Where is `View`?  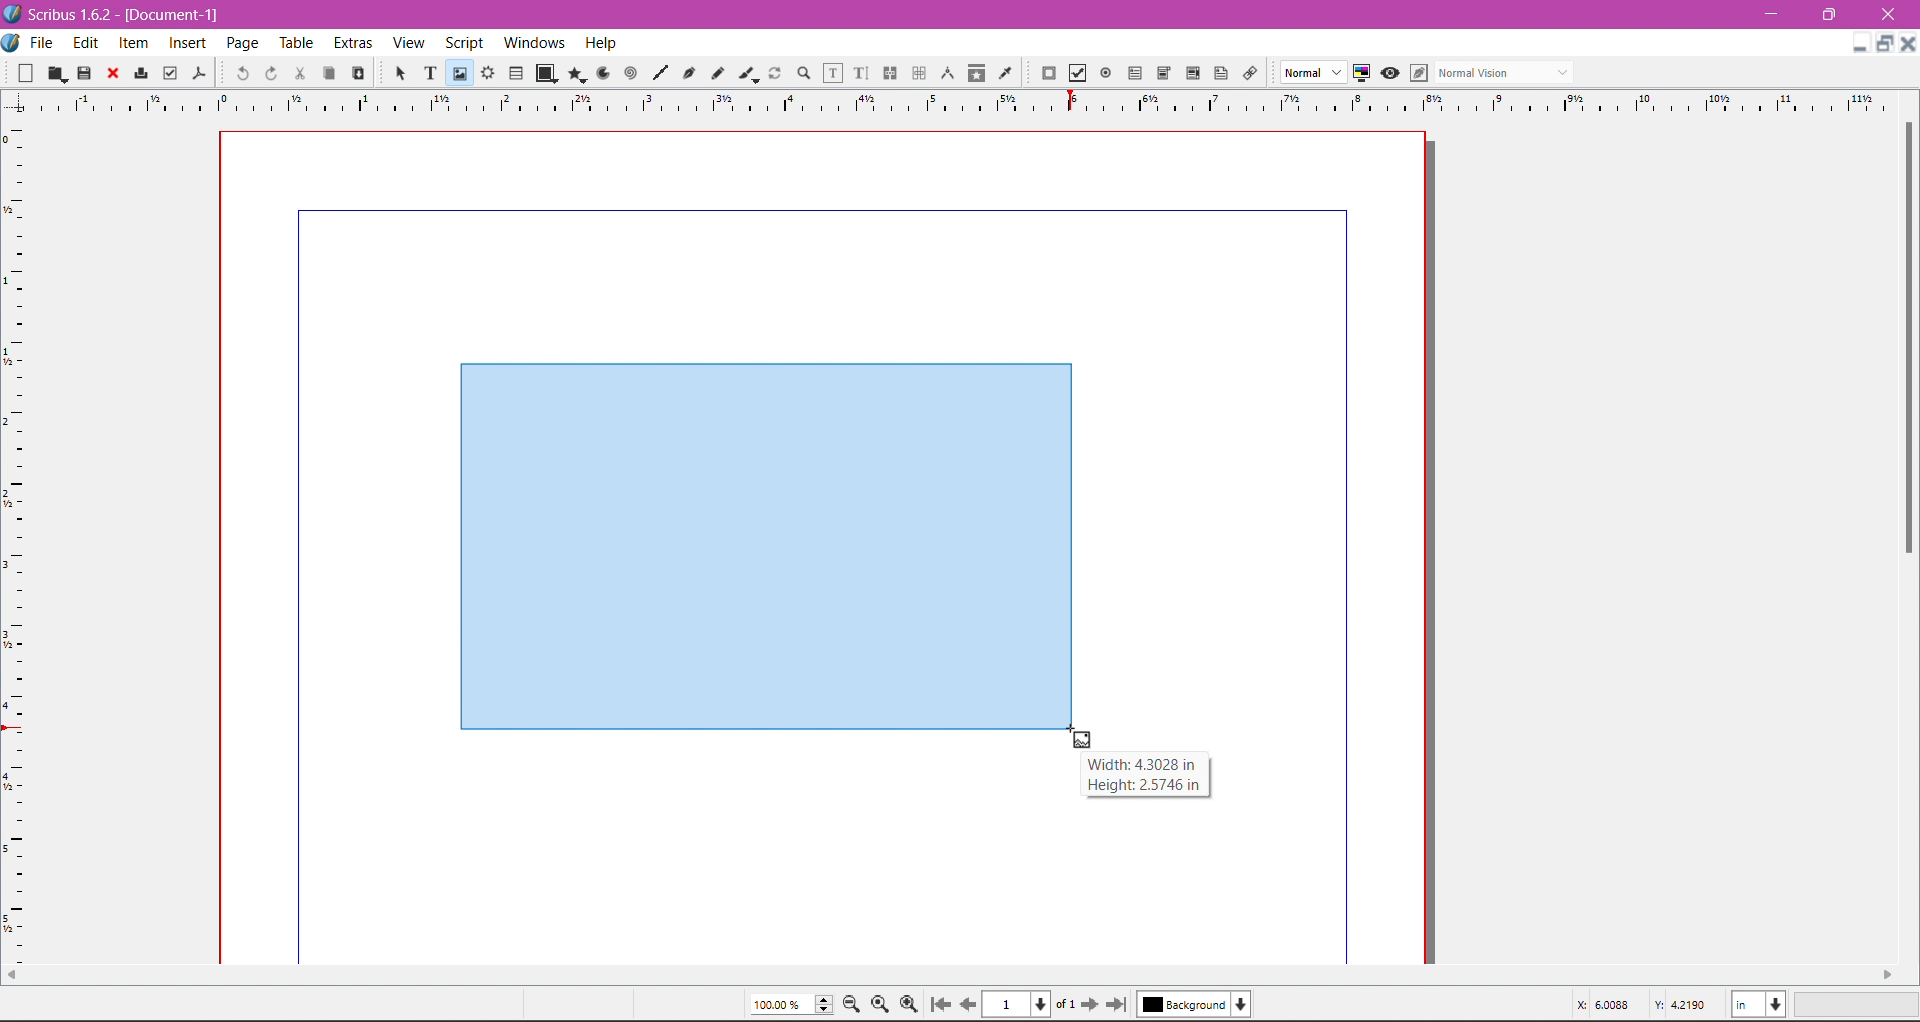
View is located at coordinates (409, 43).